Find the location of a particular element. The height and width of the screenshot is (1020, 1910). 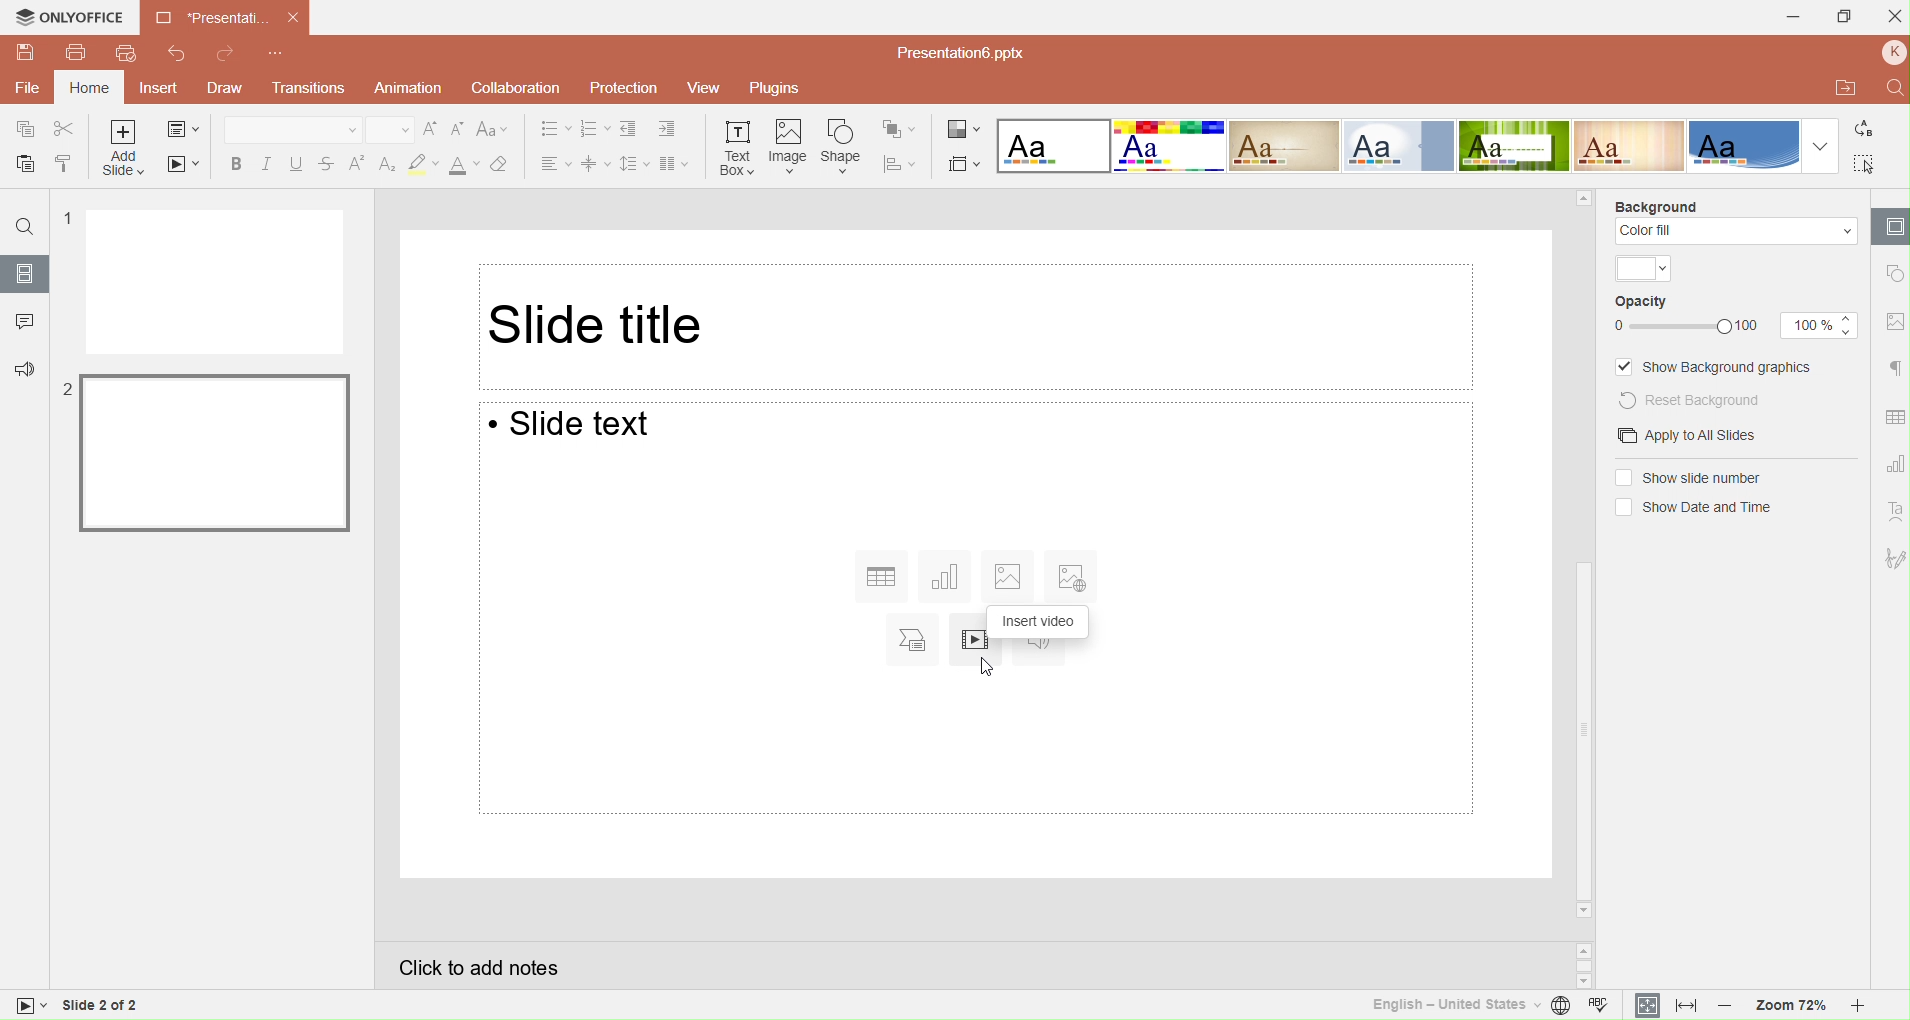

File is located at coordinates (25, 89).